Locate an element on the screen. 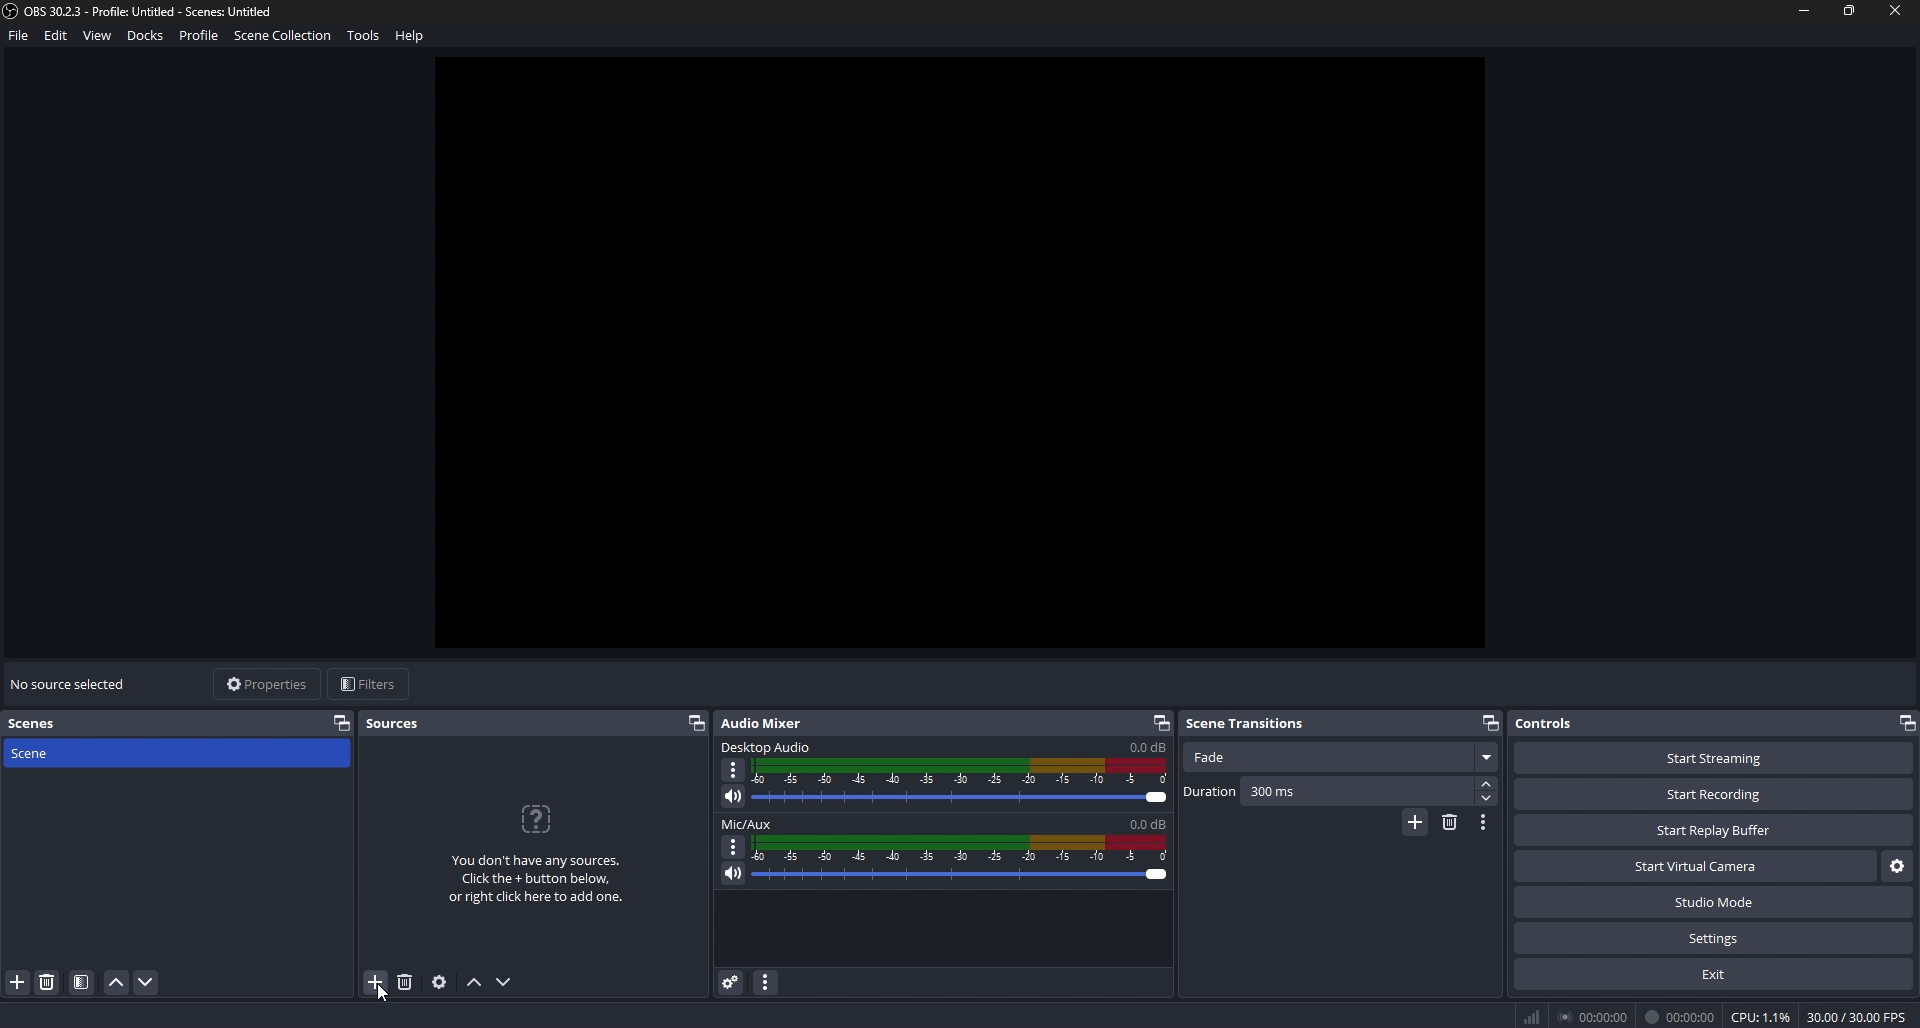  scene is located at coordinates (52, 753).